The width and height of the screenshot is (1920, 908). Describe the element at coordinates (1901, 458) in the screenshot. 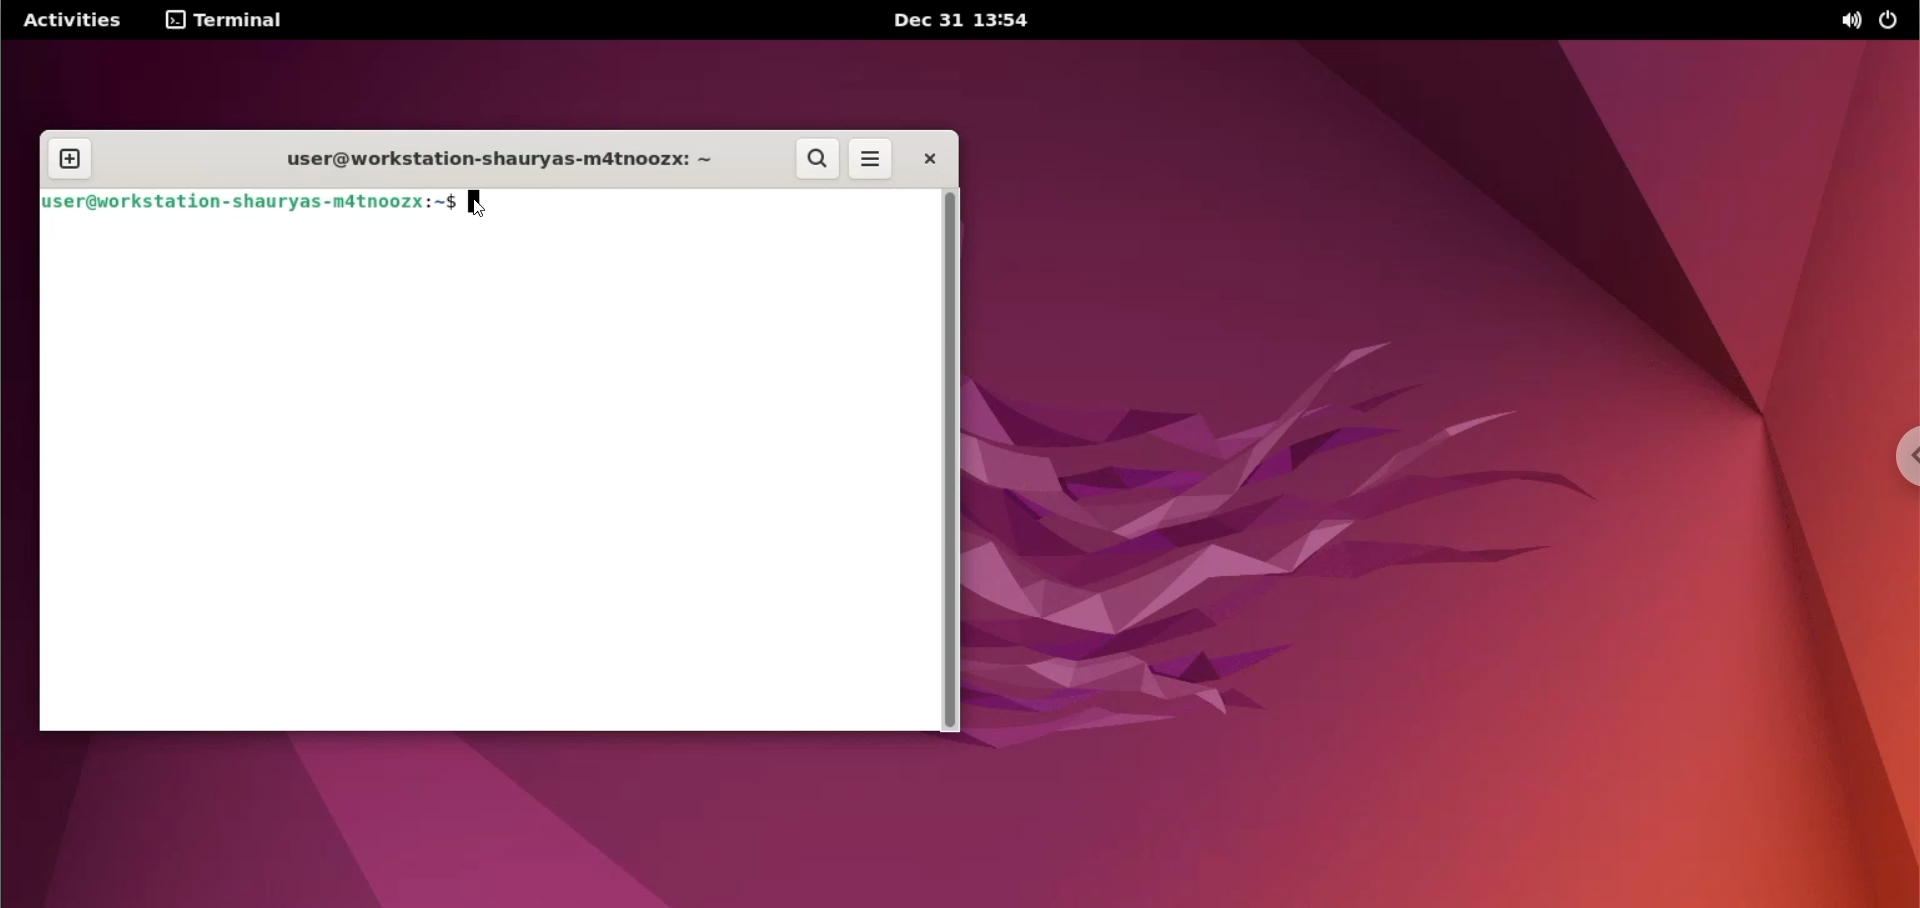

I see `chrome options` at that location.